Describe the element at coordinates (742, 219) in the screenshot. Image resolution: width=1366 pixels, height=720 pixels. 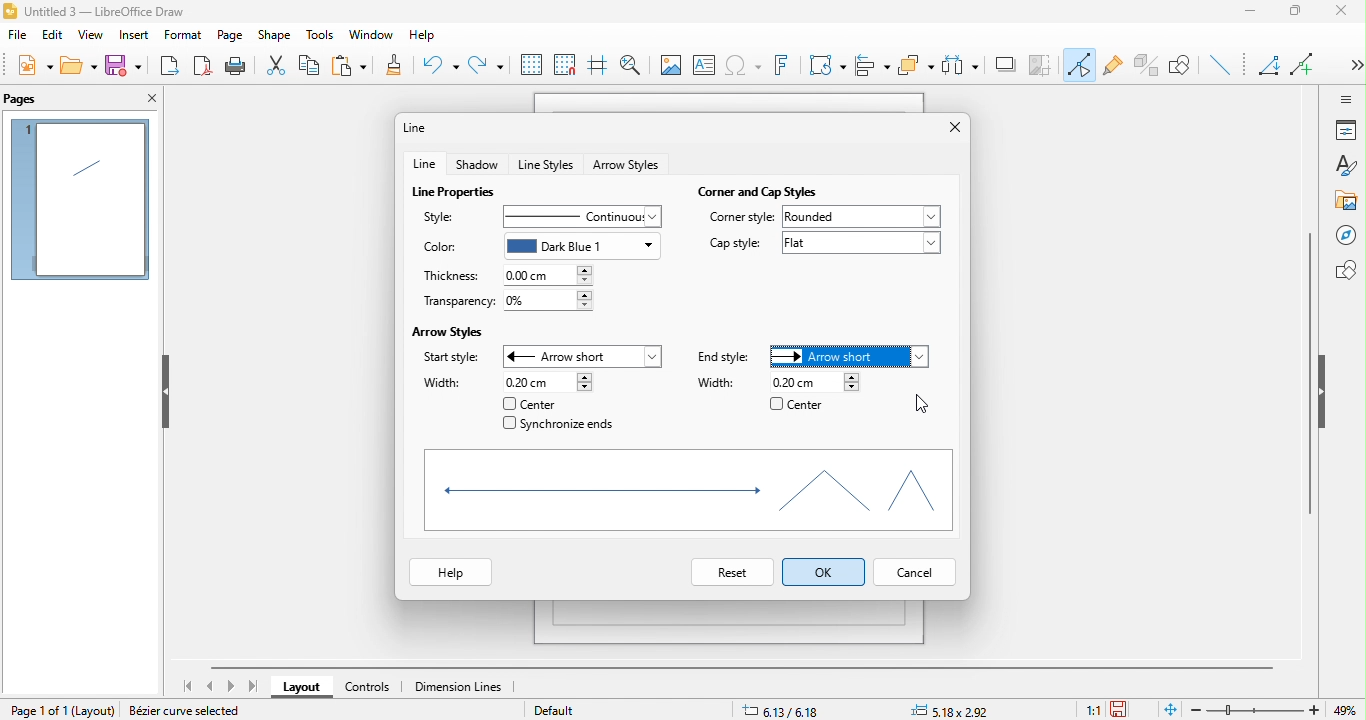
I see `corner style` at that location.